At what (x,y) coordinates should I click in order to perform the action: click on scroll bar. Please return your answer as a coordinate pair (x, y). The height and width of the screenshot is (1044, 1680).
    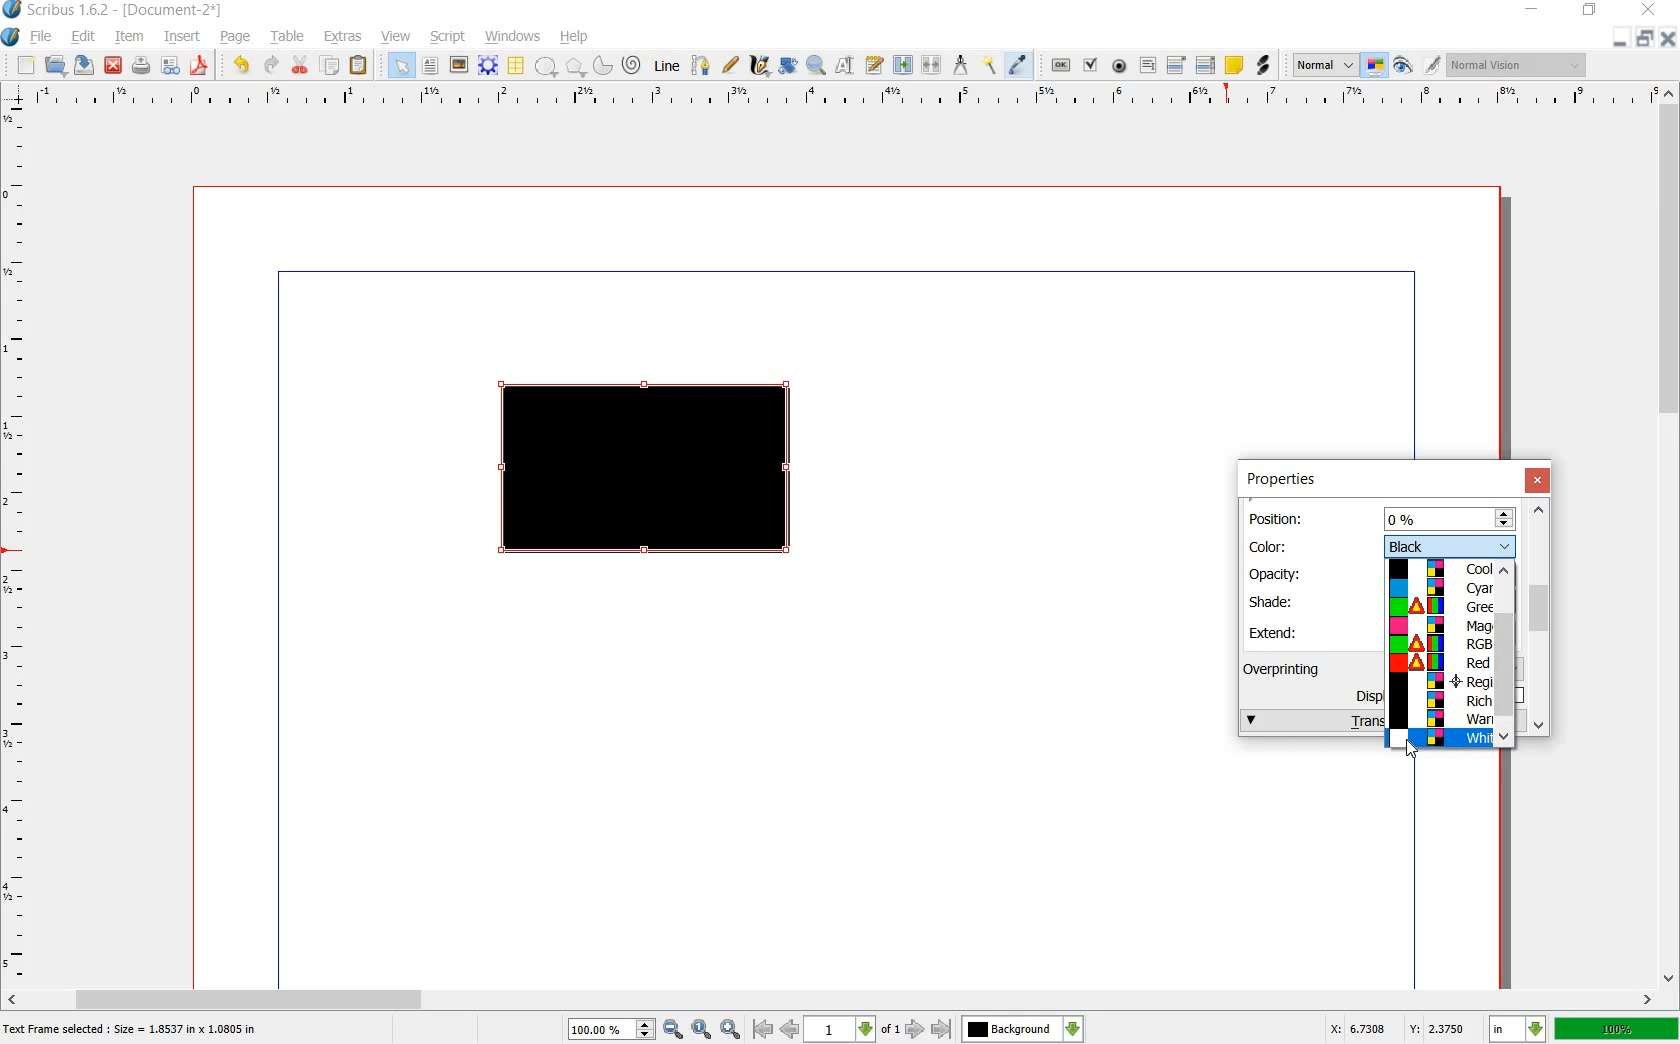
    Looking at the image, I should click on (1670, 537).